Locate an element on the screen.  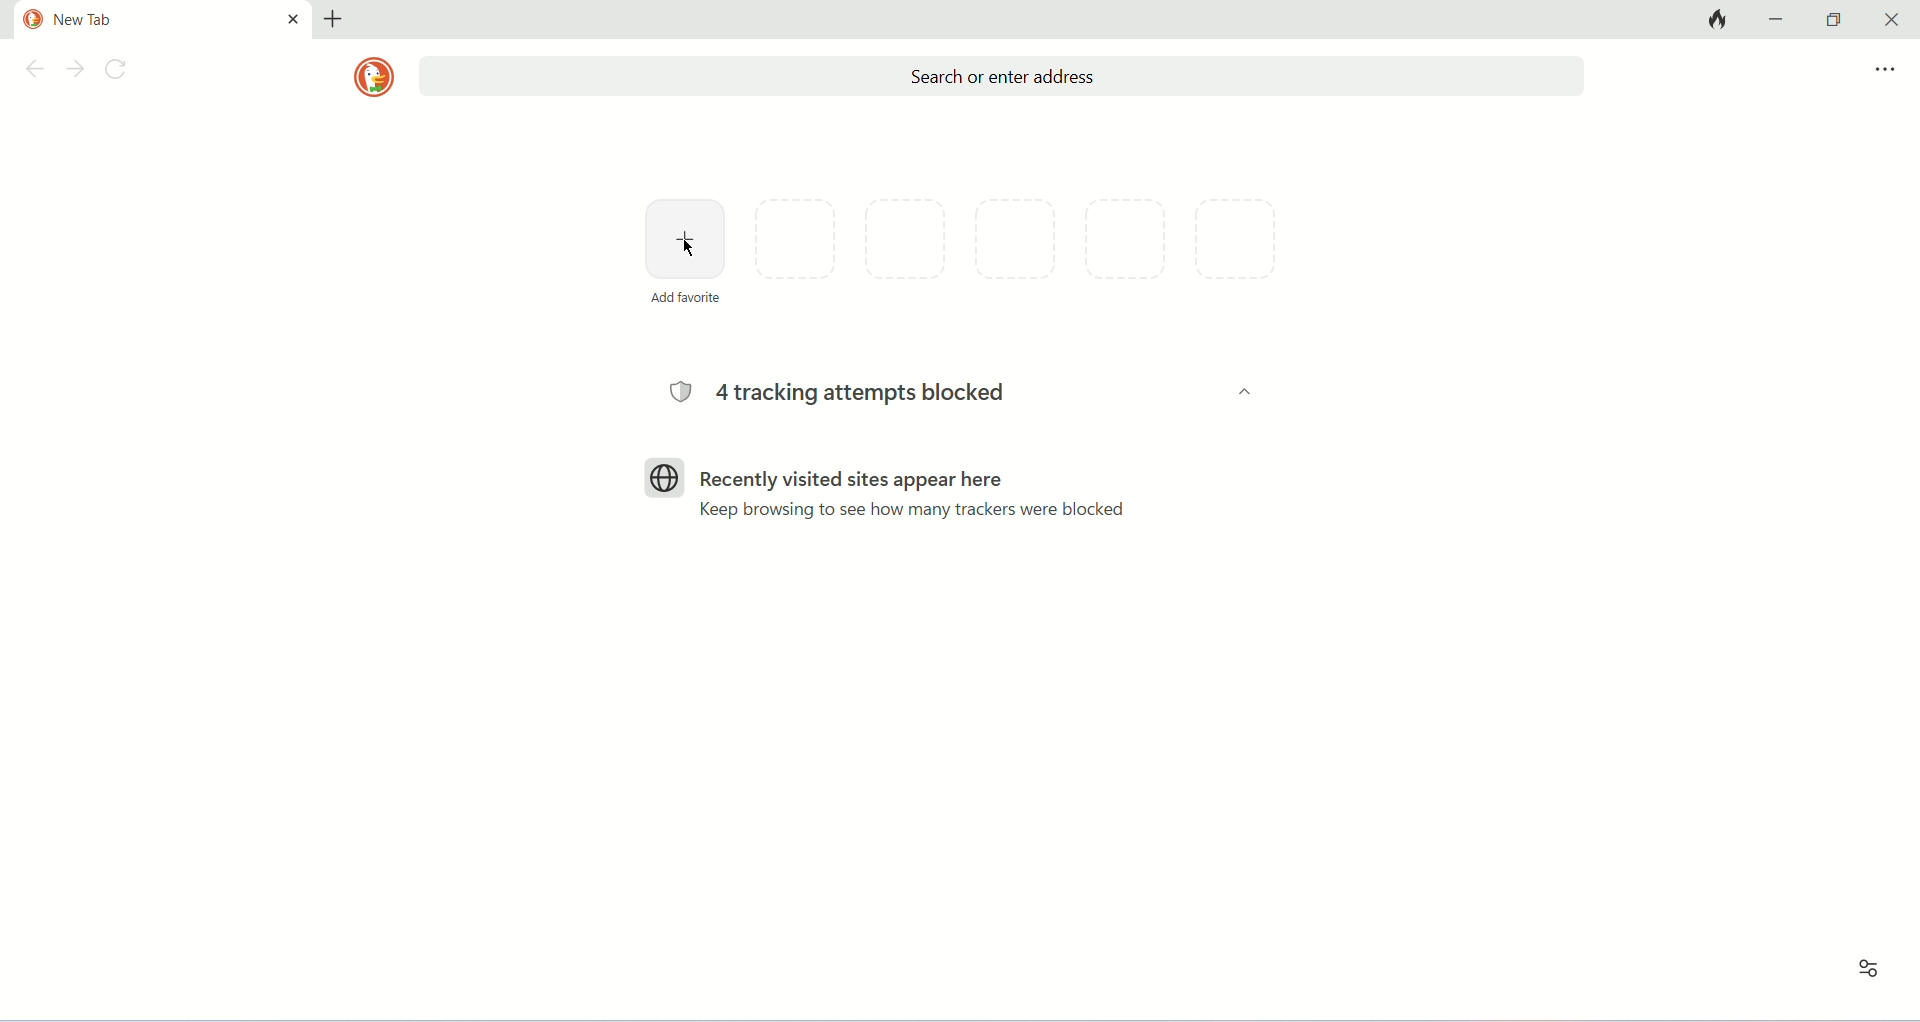
cursor is located at coordinates (689, 249).